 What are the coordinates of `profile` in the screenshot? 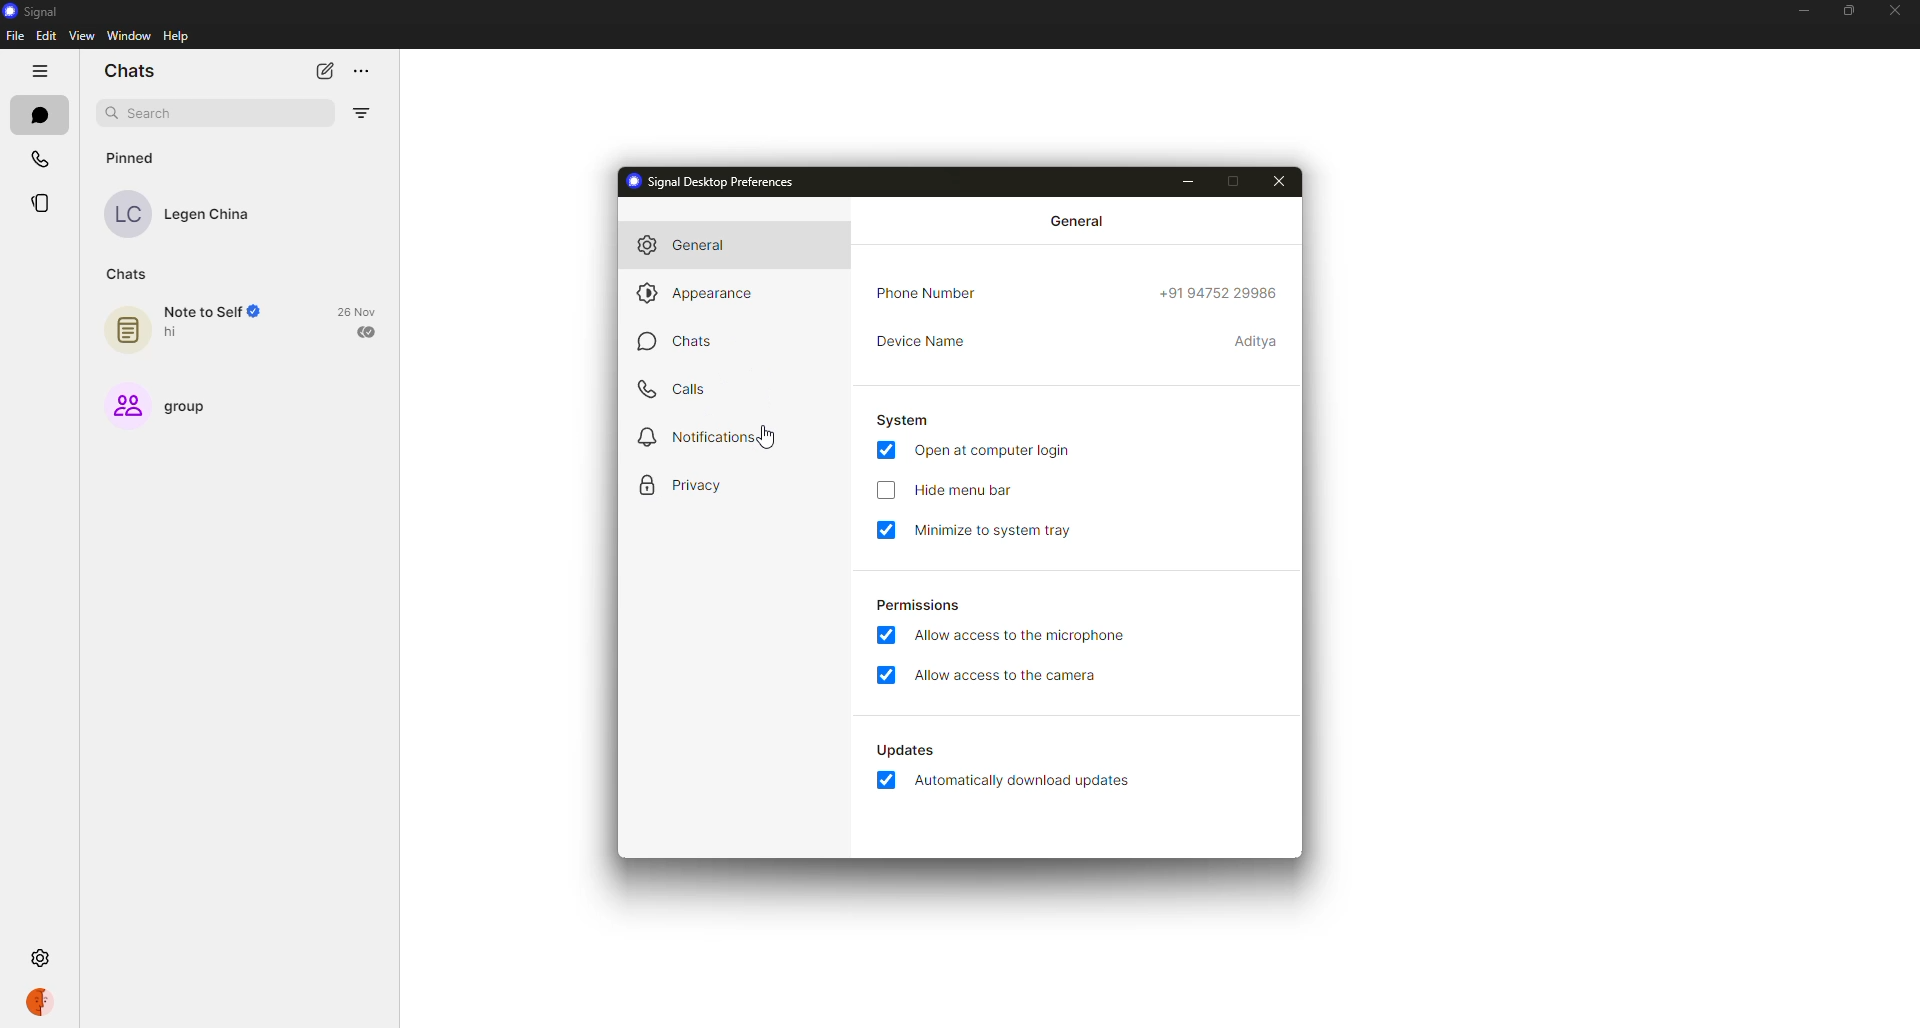 It's located at (44, 1002).